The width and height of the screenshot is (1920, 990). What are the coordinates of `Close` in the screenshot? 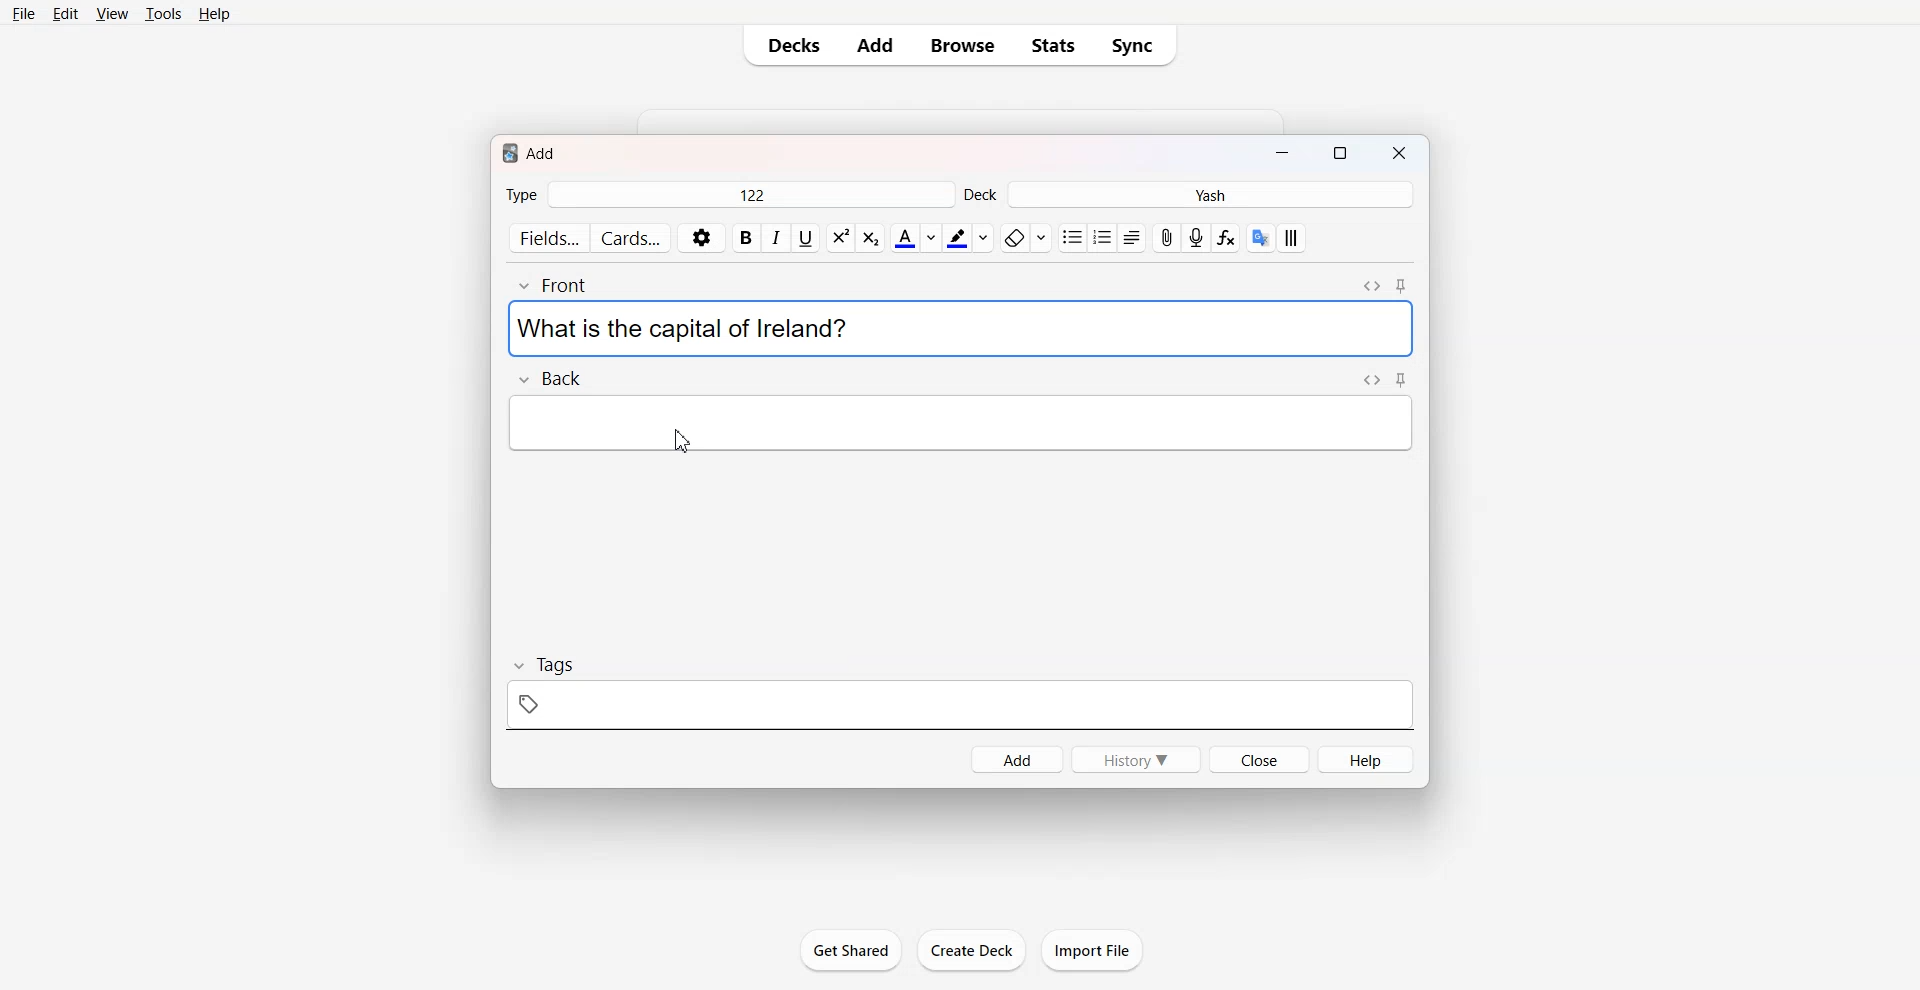 It's located at (1259, 759).